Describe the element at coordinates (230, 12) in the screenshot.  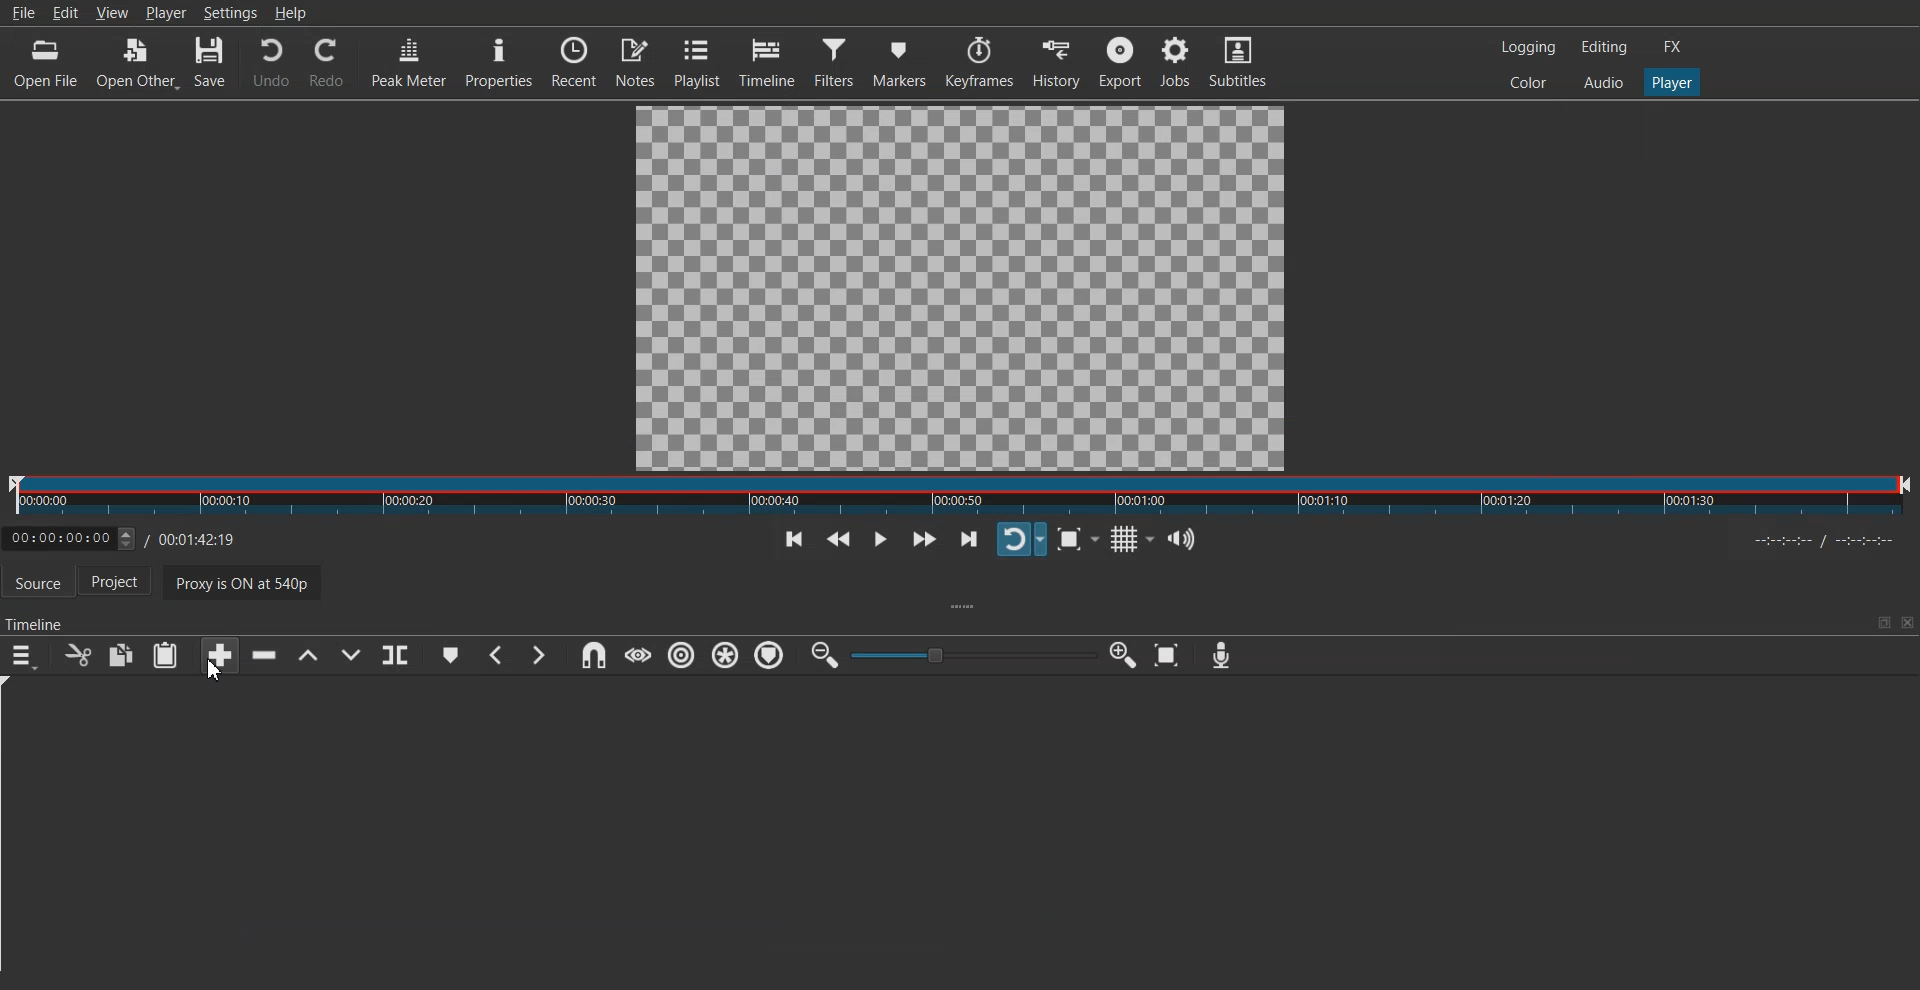
I see `Settings` at that location.